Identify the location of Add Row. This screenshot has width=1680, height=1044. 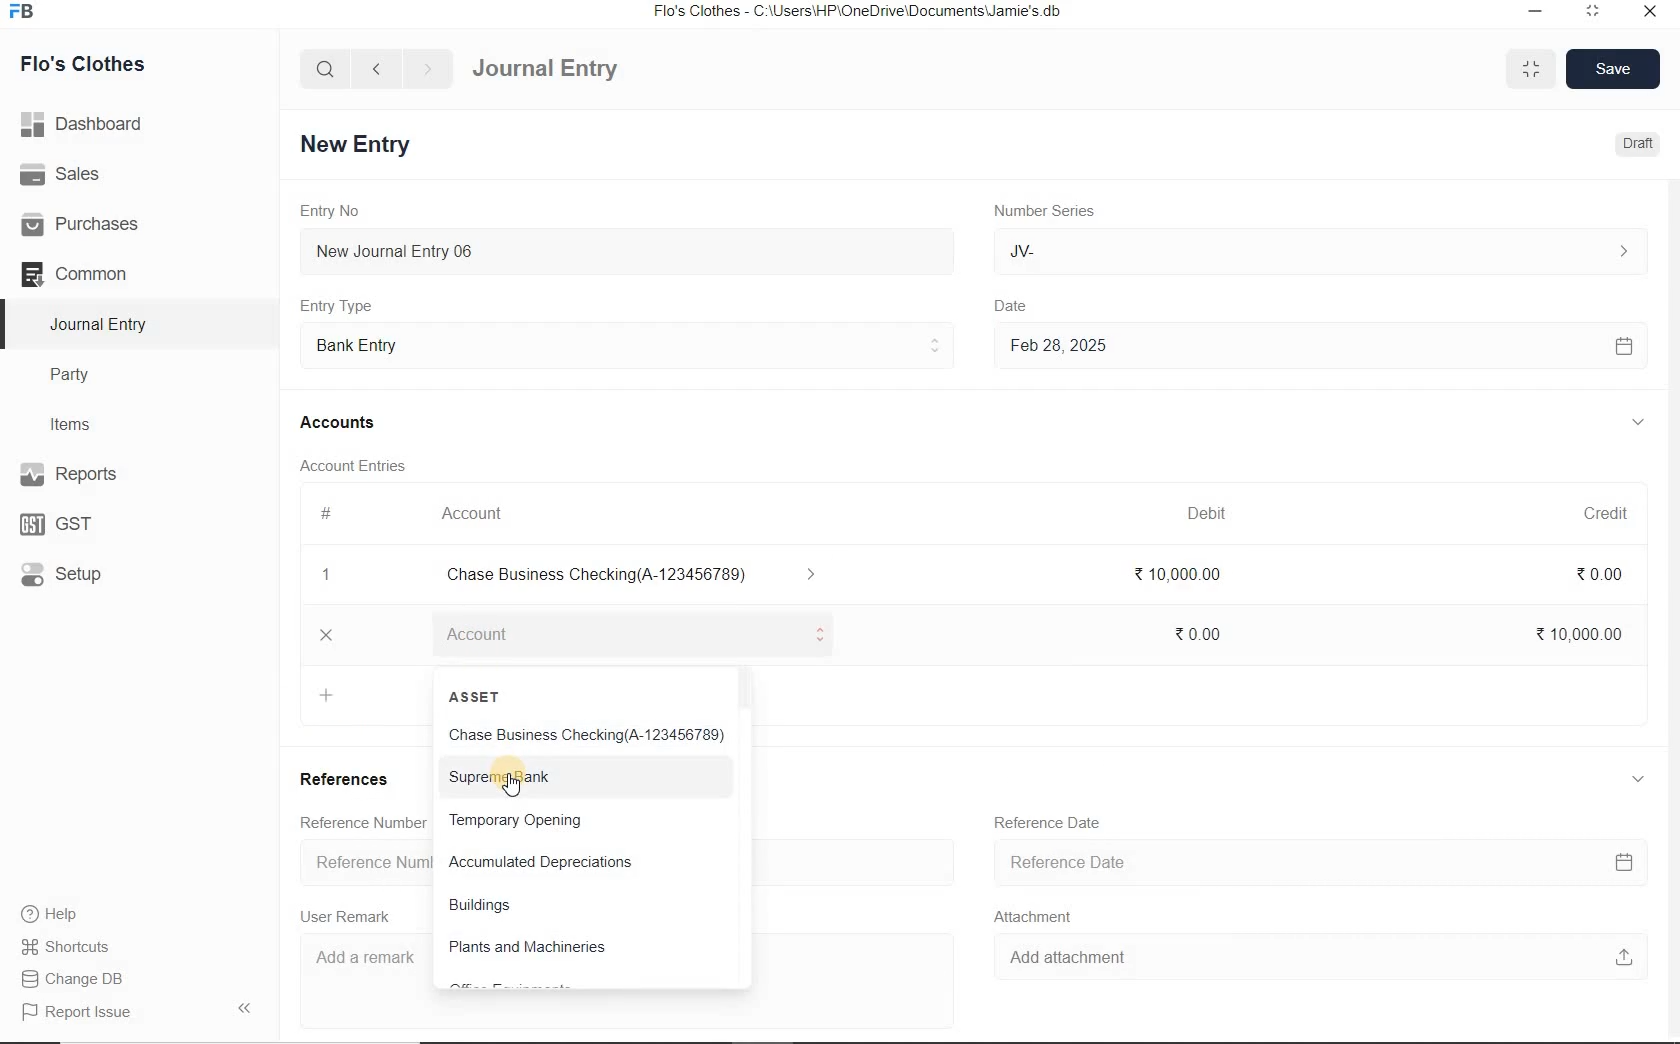
(434, 633).